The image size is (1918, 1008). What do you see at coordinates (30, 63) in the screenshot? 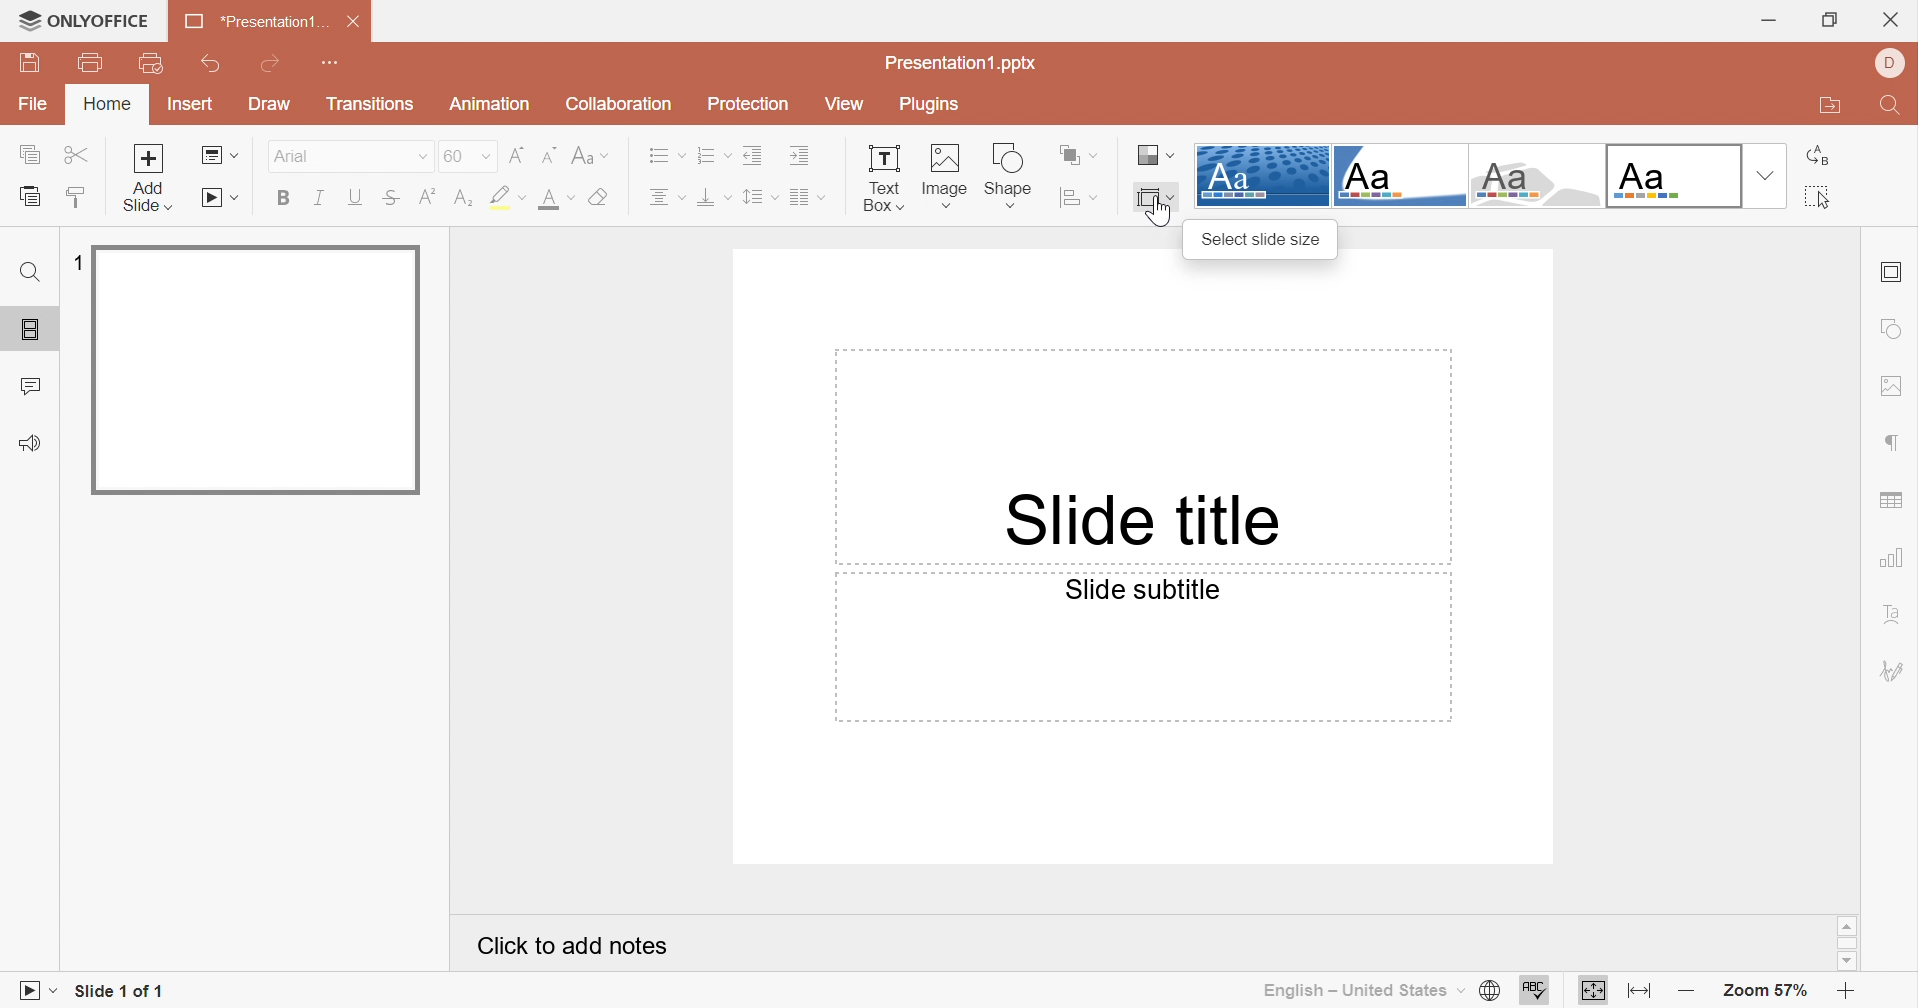
I see `Save` at bounding box center [30, 63].